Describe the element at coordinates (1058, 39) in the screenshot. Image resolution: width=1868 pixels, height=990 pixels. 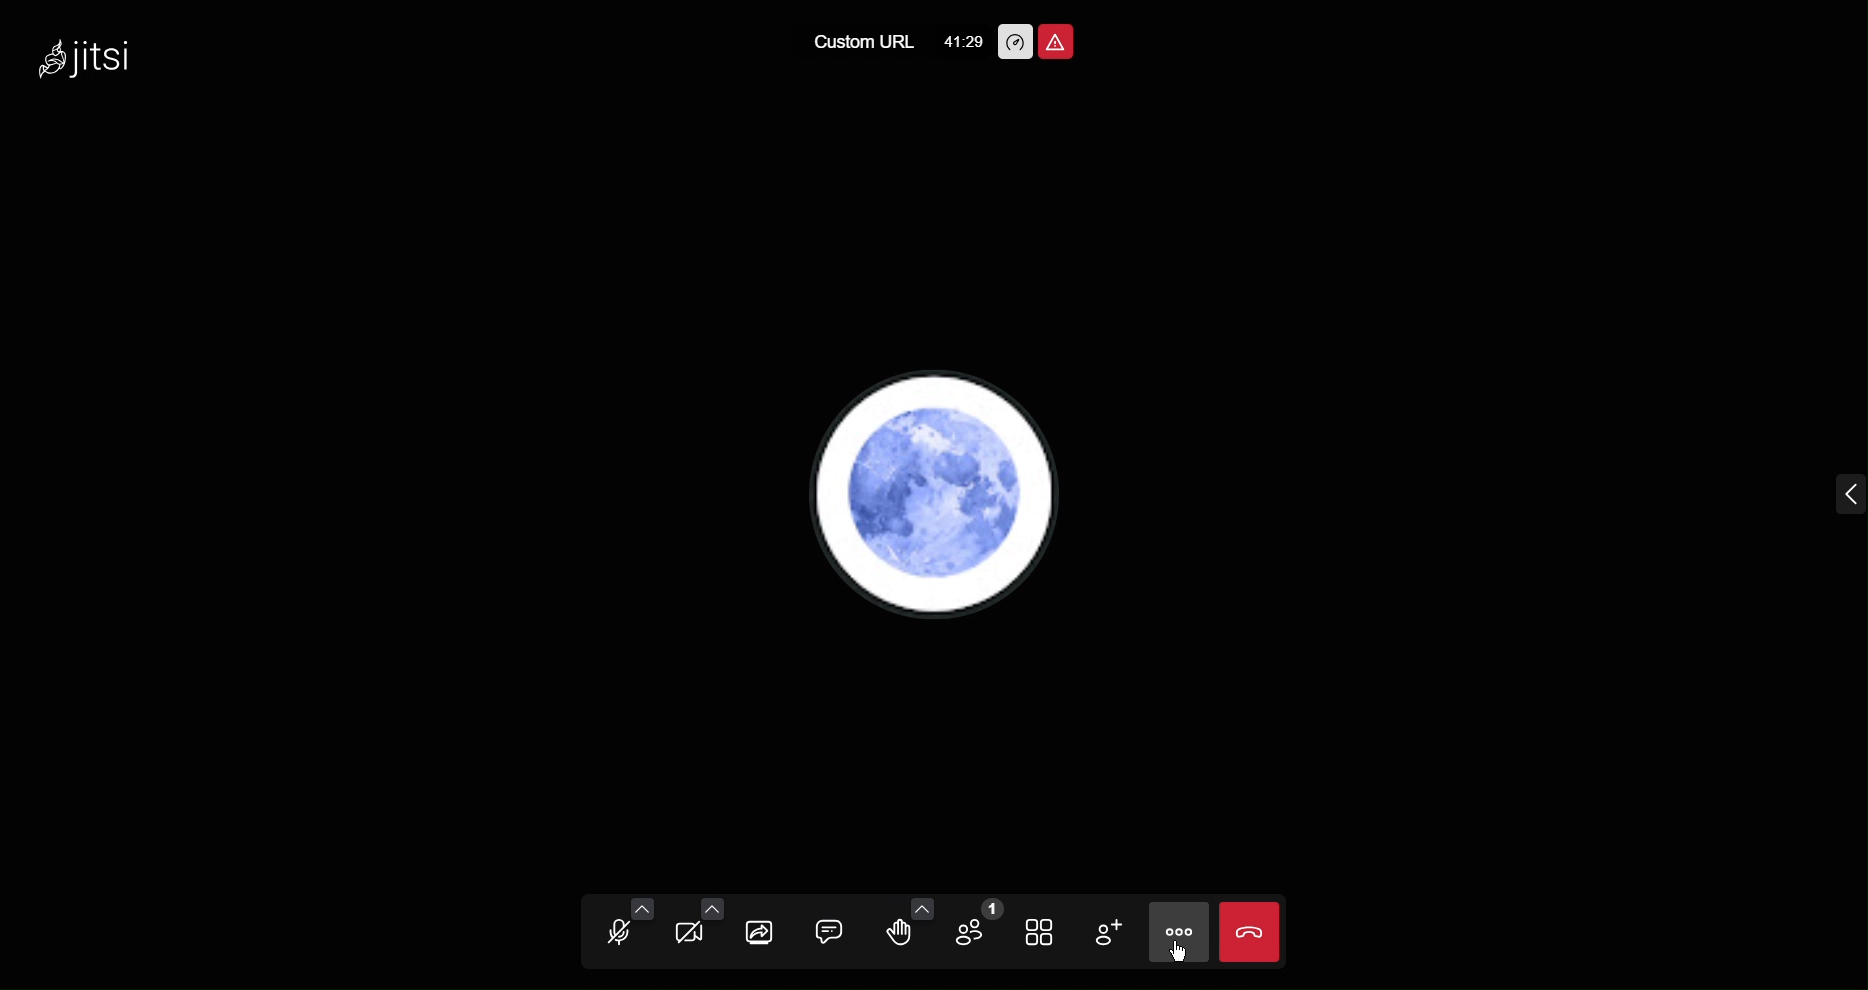
I see `Unsafe` at that location.